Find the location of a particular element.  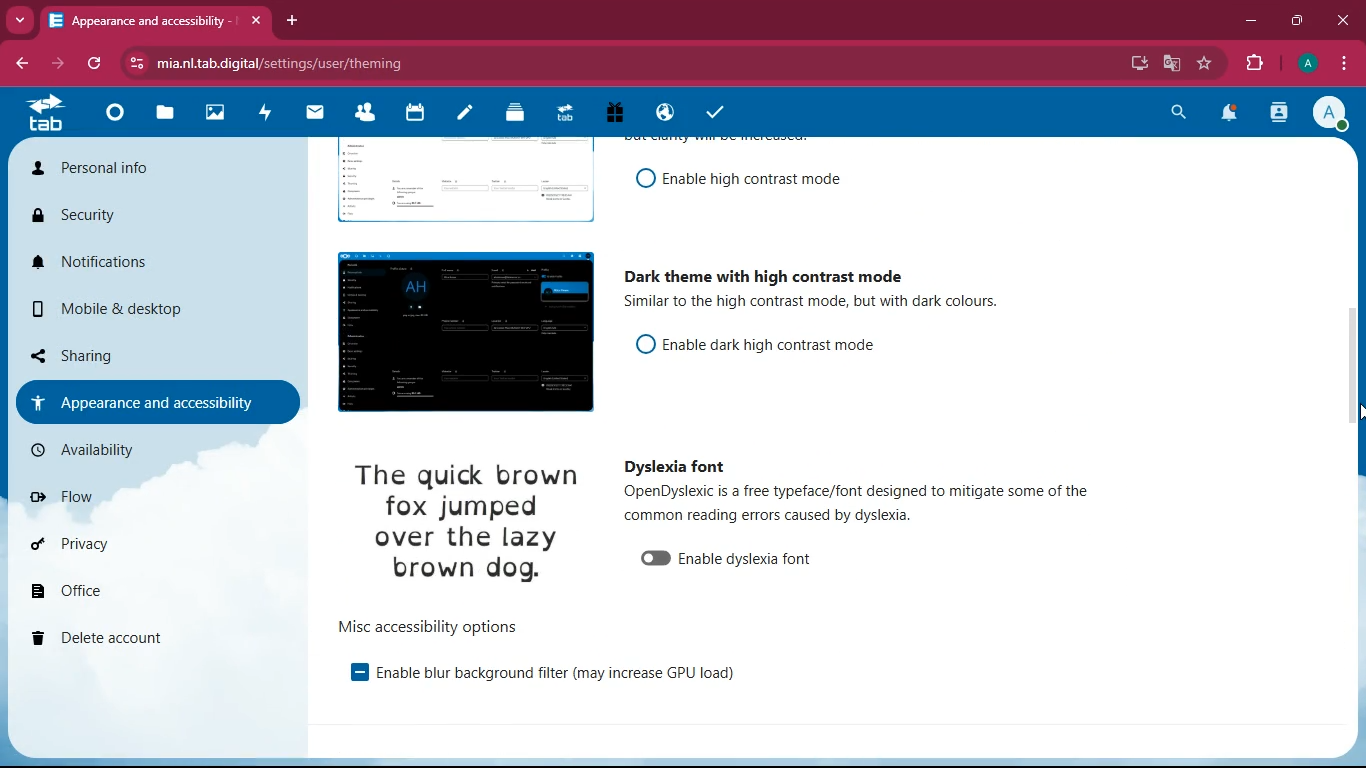

on/off is located at coordinates (639, 347).